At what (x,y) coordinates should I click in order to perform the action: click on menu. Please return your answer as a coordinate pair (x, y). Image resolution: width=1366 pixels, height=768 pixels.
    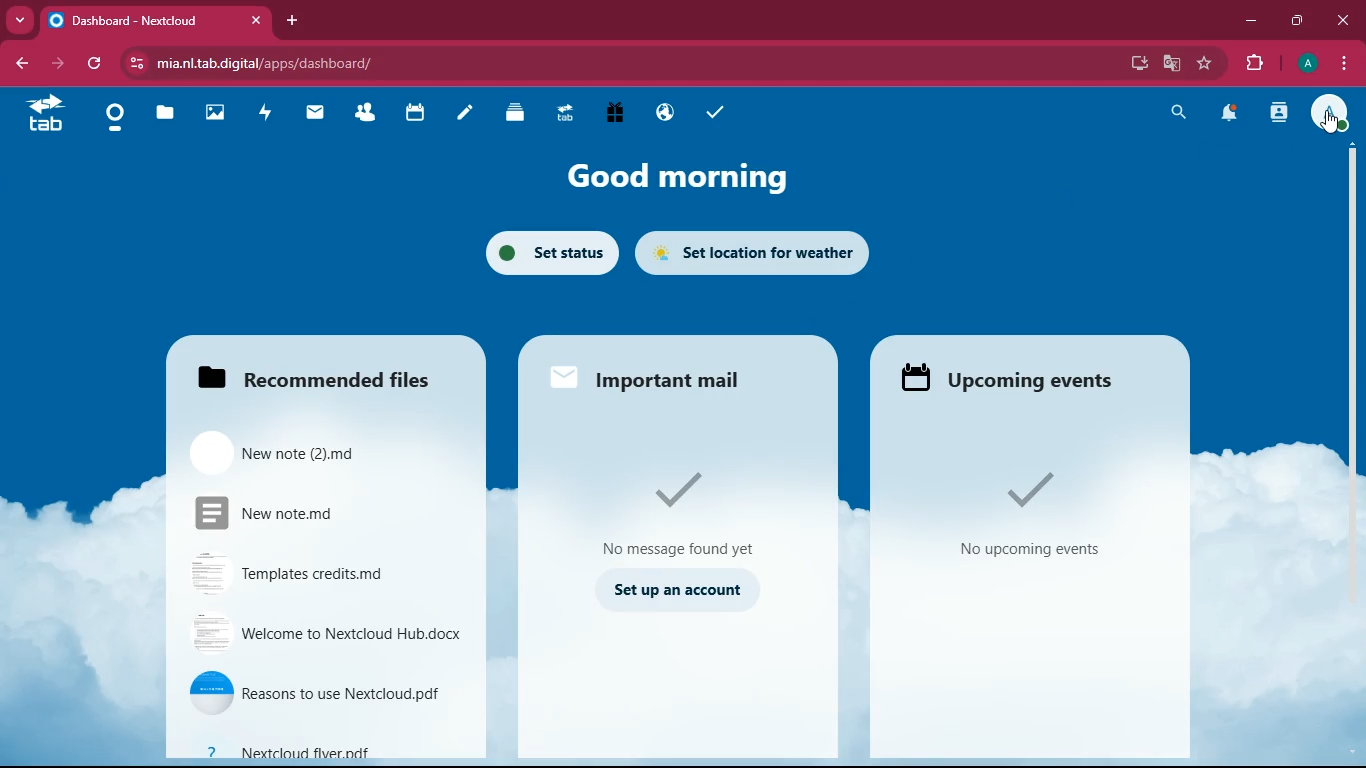
    Looking at the image, I should click on (1341, 62).